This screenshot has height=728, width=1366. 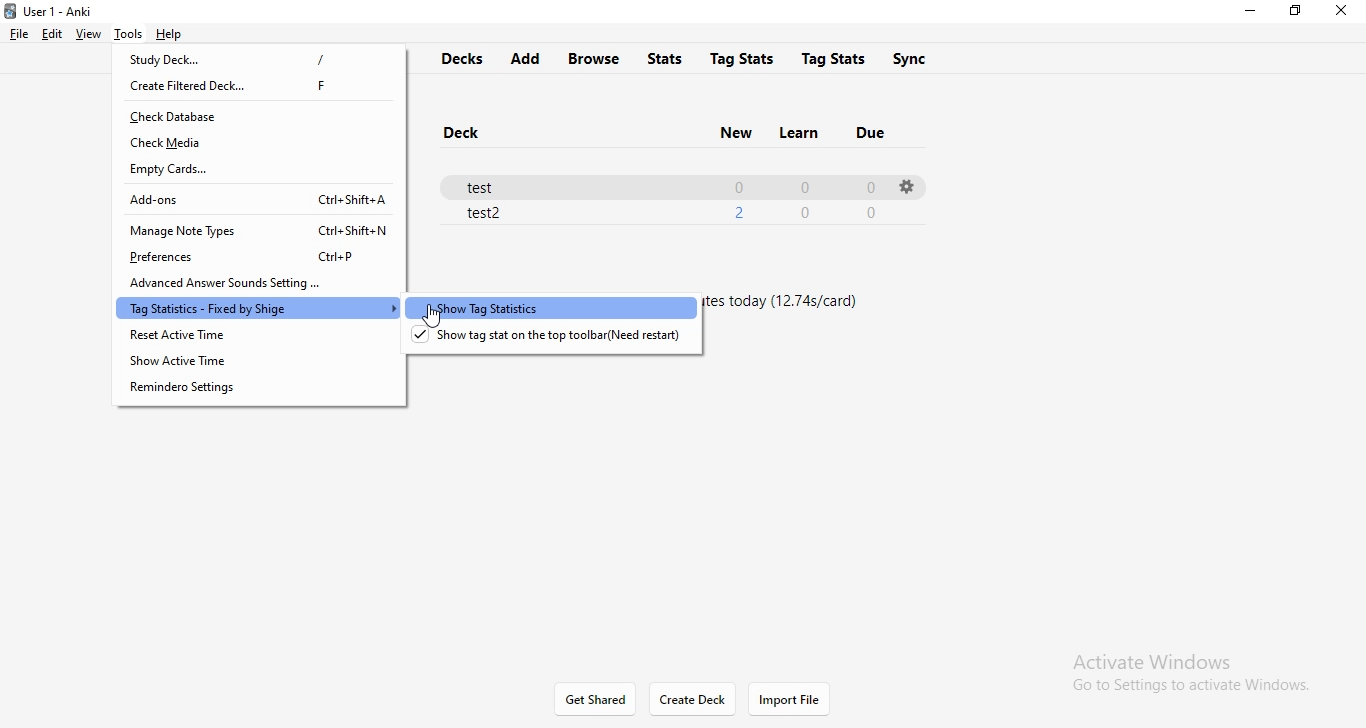 What do you see at coordinates (435, 319) in the screenshot?
I see `cursor` at bounding box center [435, 319].